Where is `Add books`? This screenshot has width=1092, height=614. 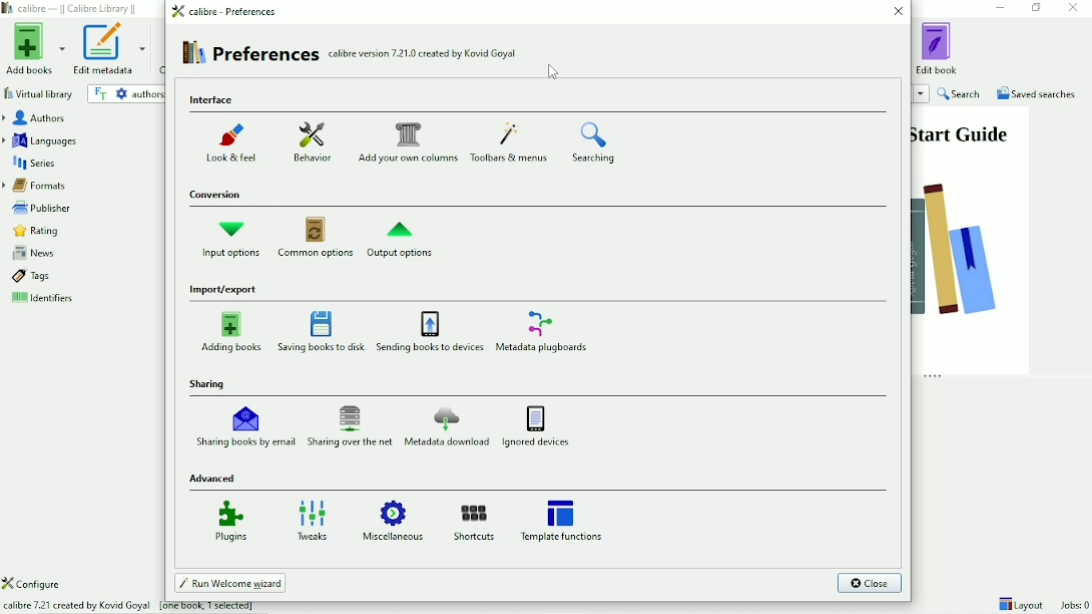
Add books is located at coordinates (34, 49).